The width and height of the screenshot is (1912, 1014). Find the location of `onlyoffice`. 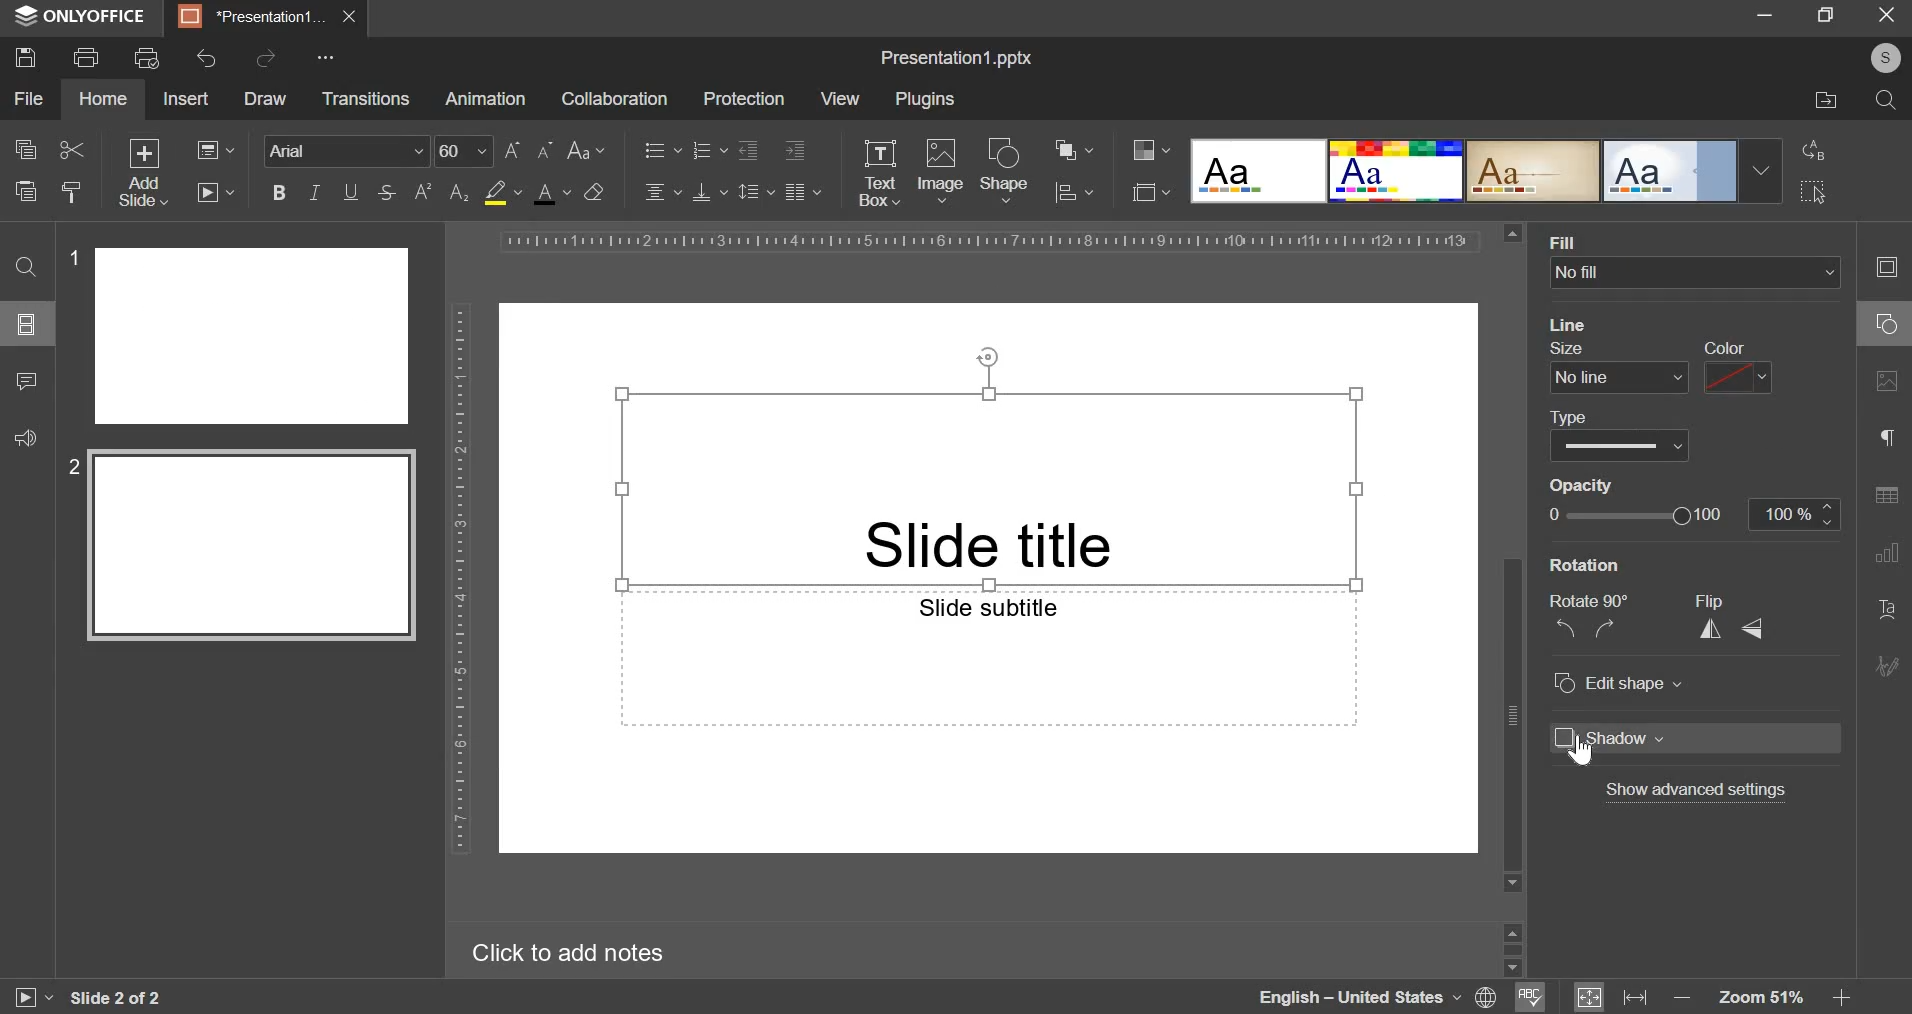

onlyoffice is located at coordinates (86, 17).